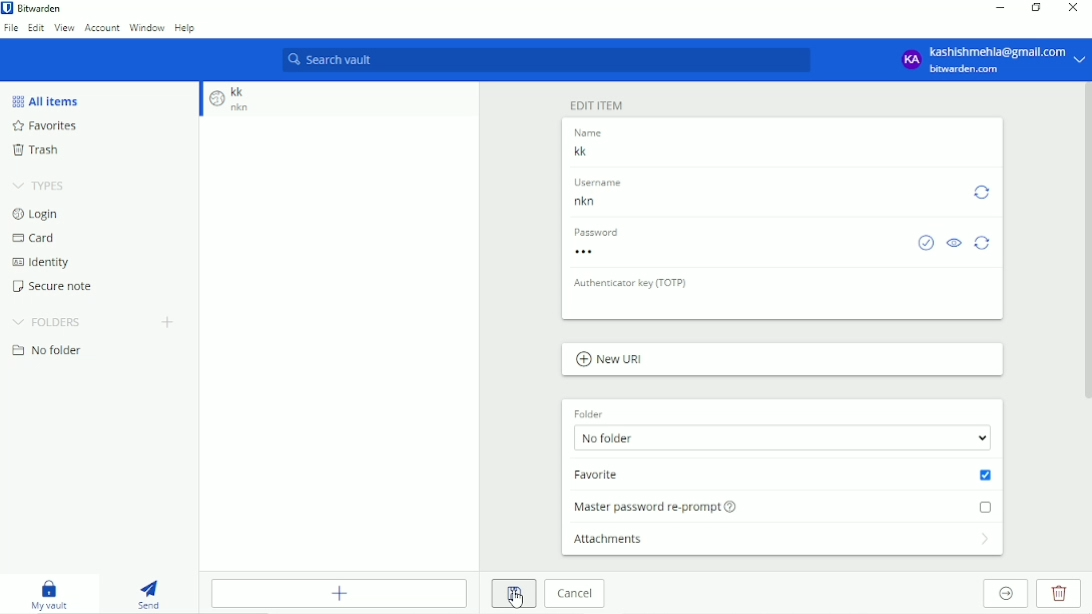 The width and height of the screenshot is (1092, 614). Describe the element at coordinates (759, 307) in the screenshot. I see `OTP input box` at that location.